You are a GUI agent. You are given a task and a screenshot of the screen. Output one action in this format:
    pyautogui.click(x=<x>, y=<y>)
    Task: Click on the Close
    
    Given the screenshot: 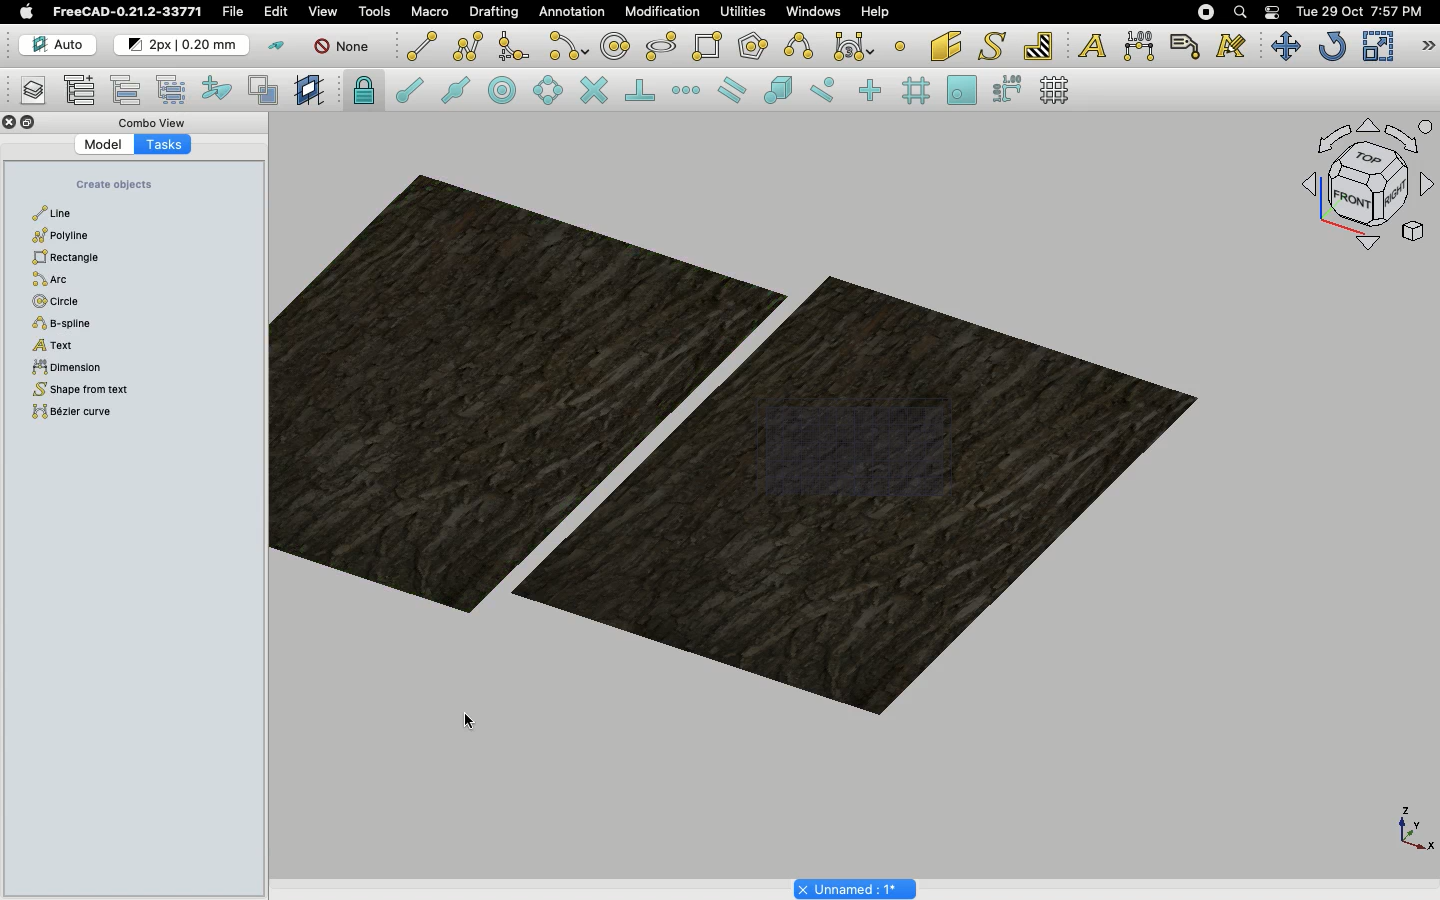 What is the action you would take?
    pyautogui.click(x=10, y=124)
    